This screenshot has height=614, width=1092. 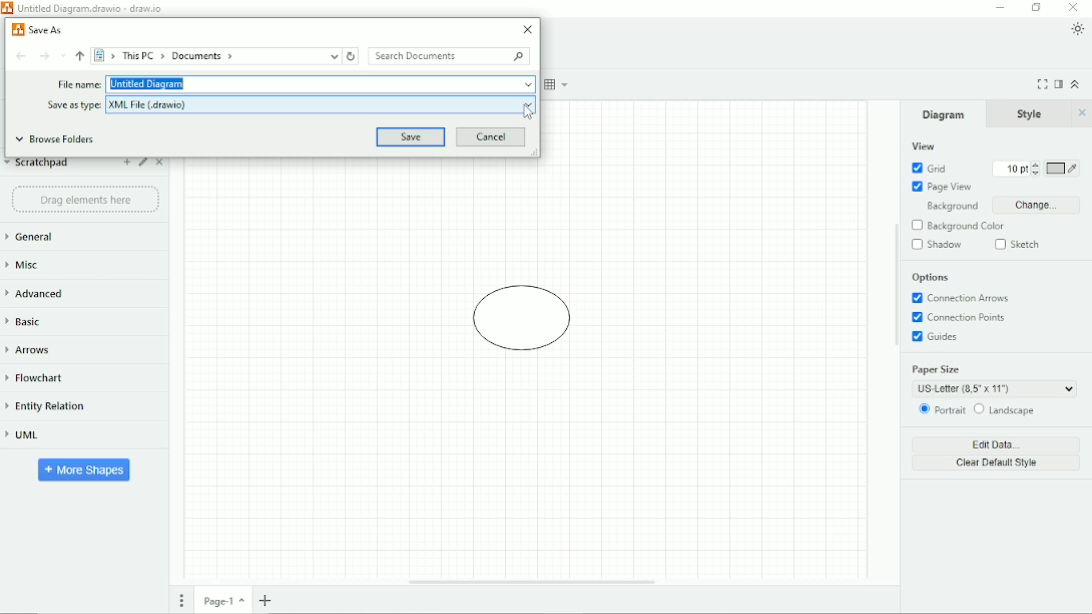 What do you see at coordinates (23, 56) in the screenshot?
I see `Back` at bounding box center [23, 56].